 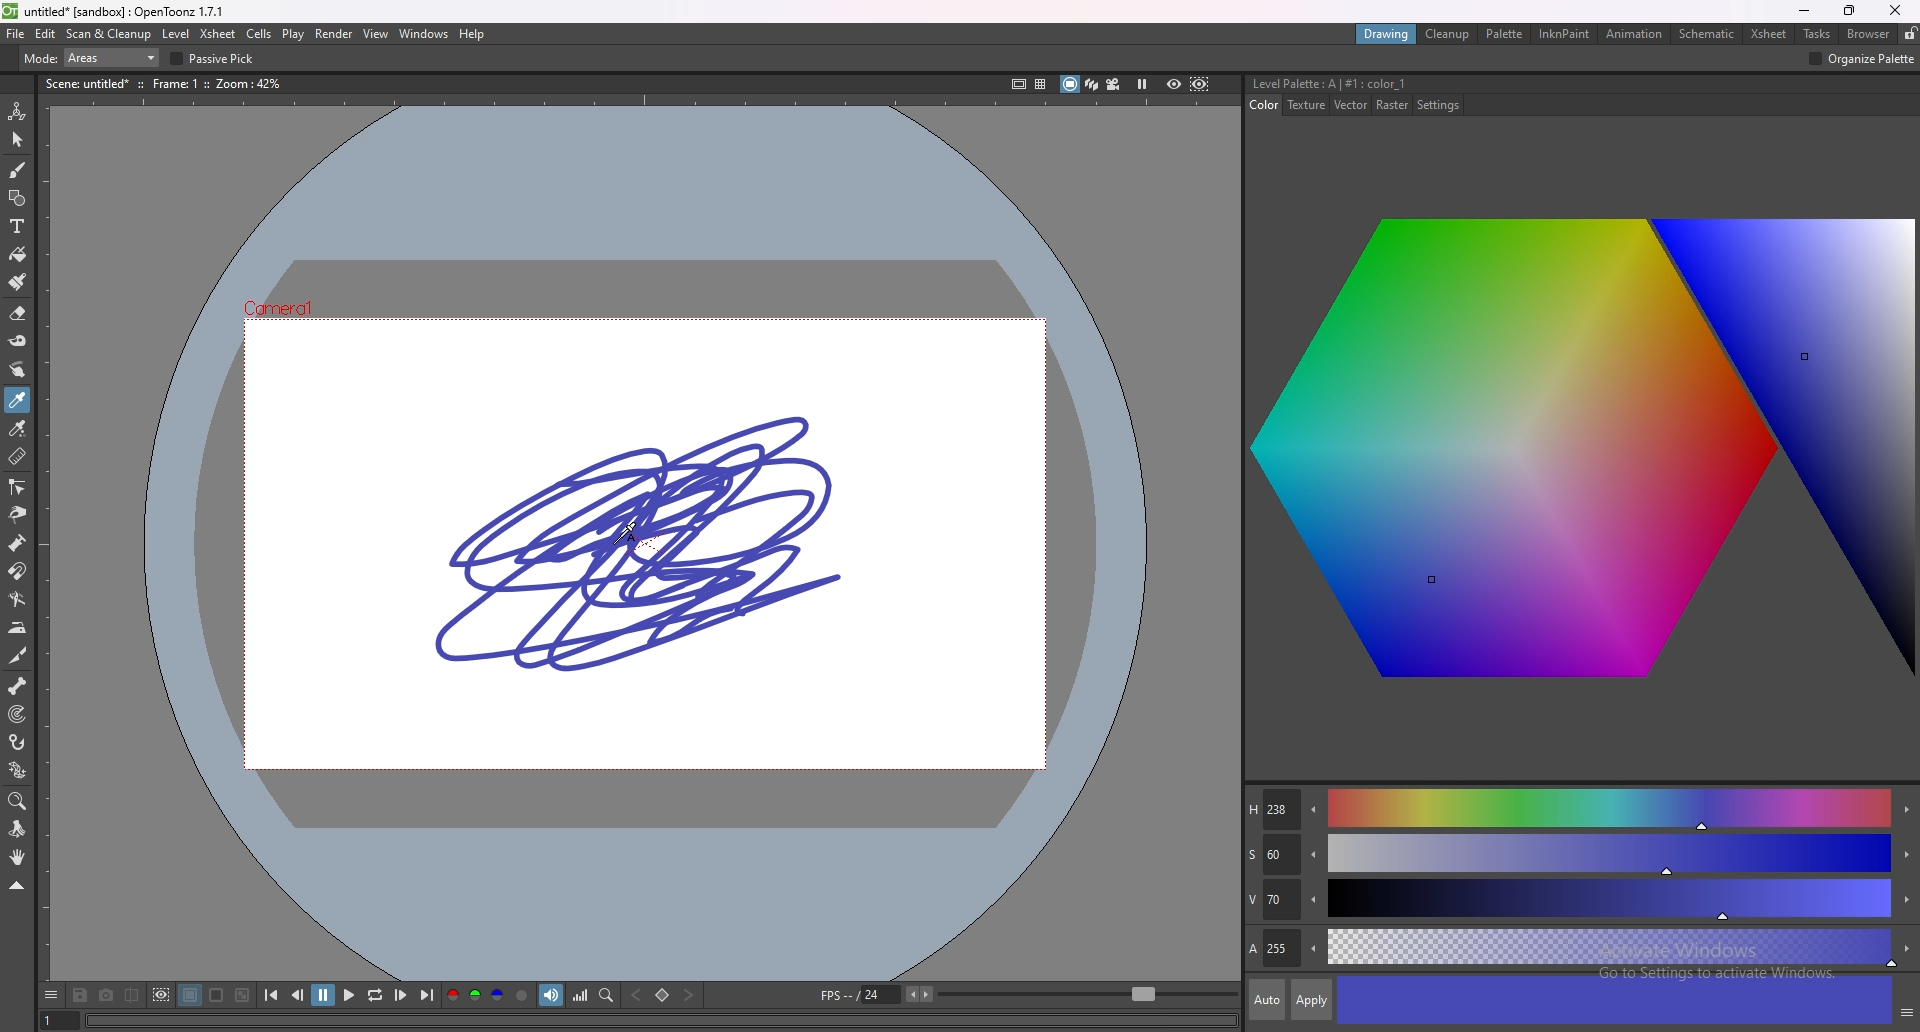 I want to click on animate tool, so click(x=16, y=112).